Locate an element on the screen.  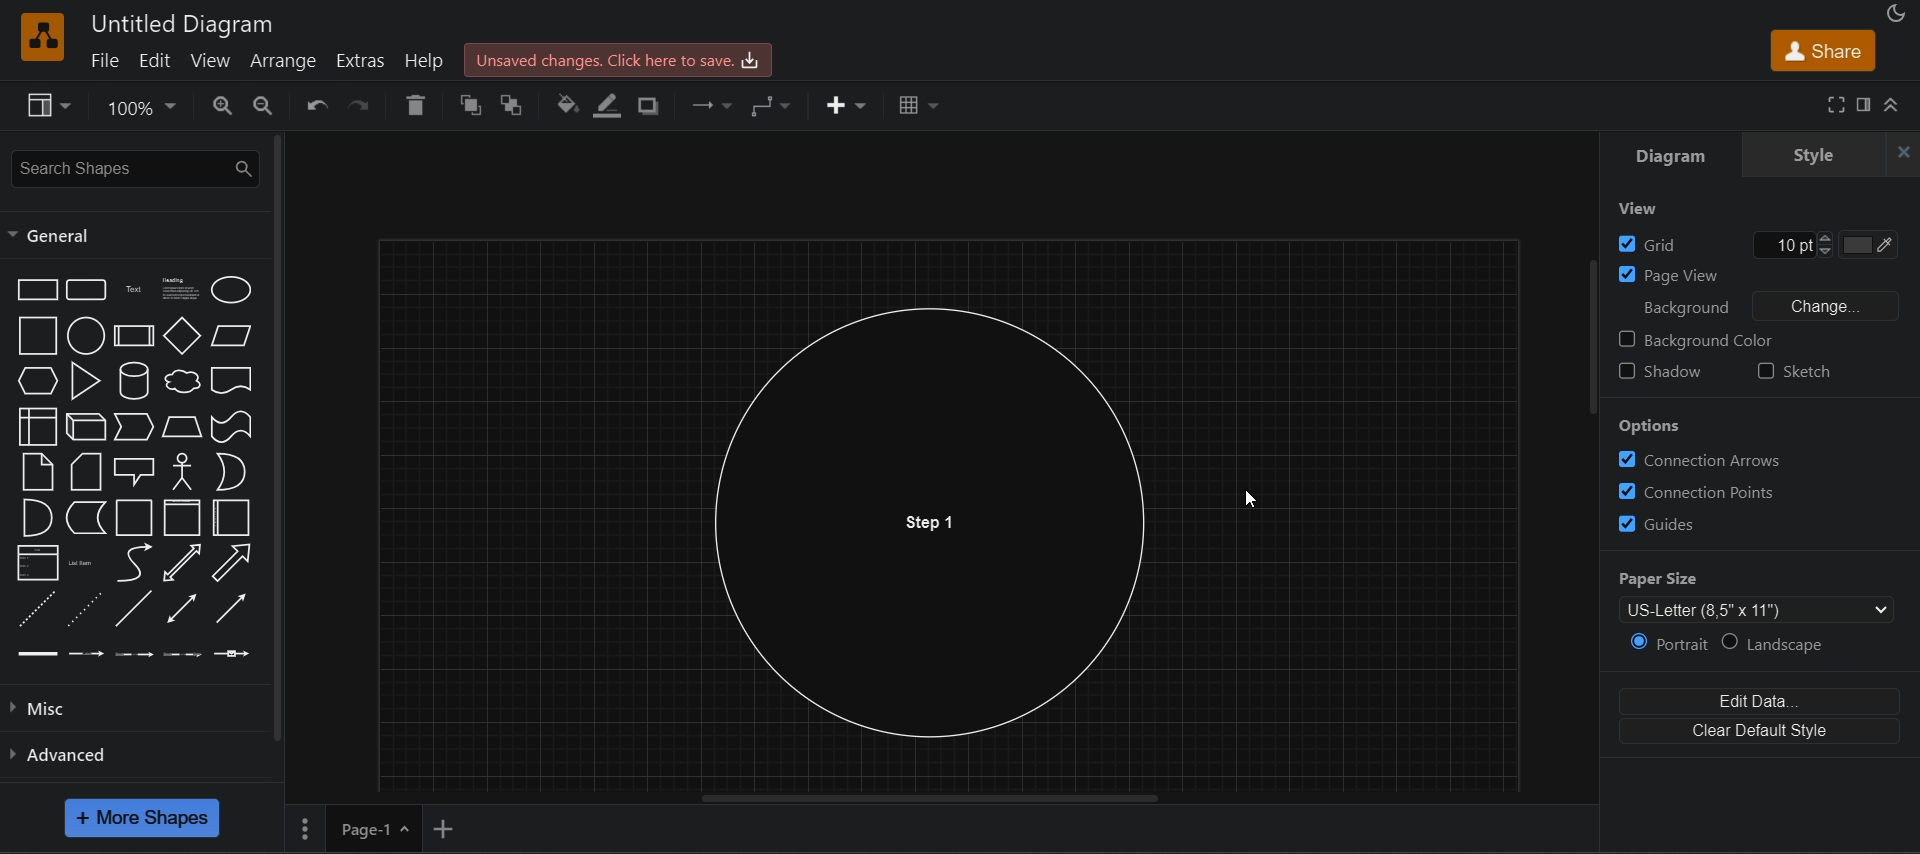
heading is located at coordinates (179, 291).